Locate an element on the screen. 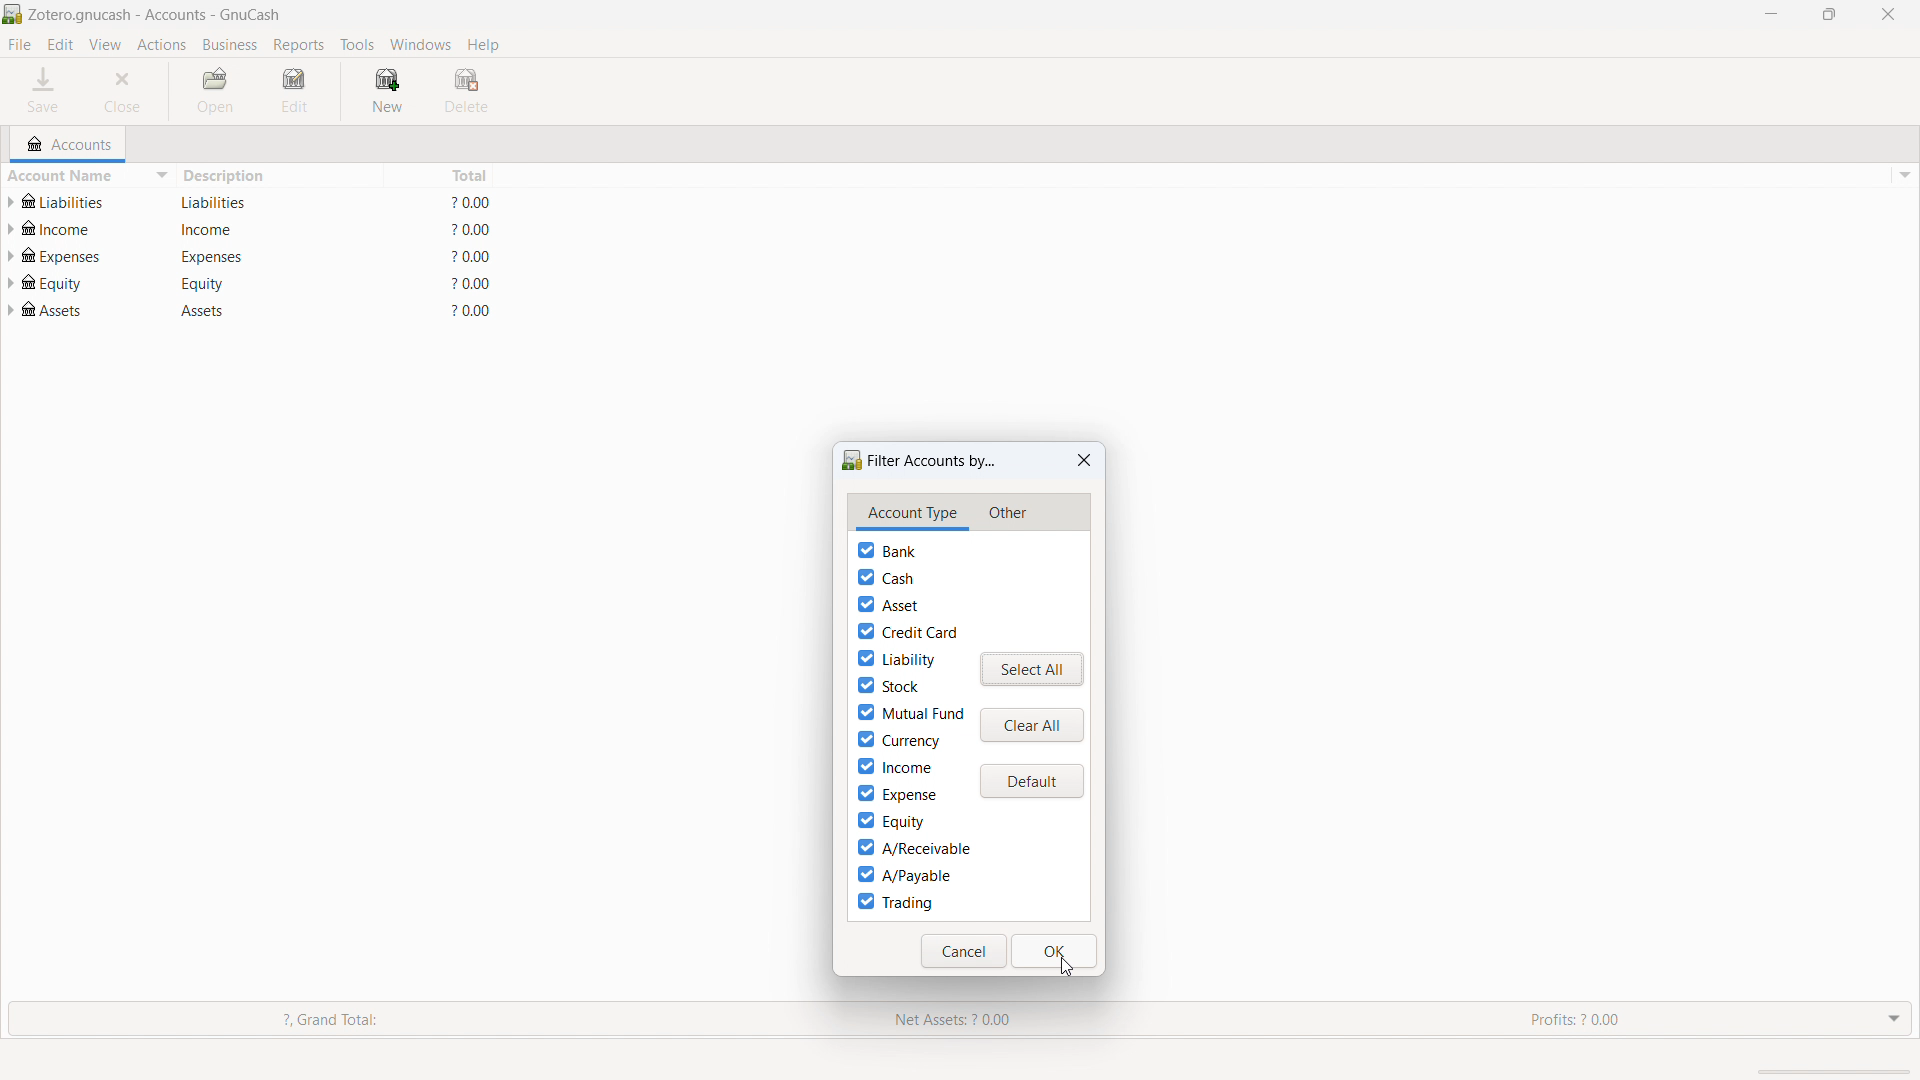  total is located at coordinates (468, 206).